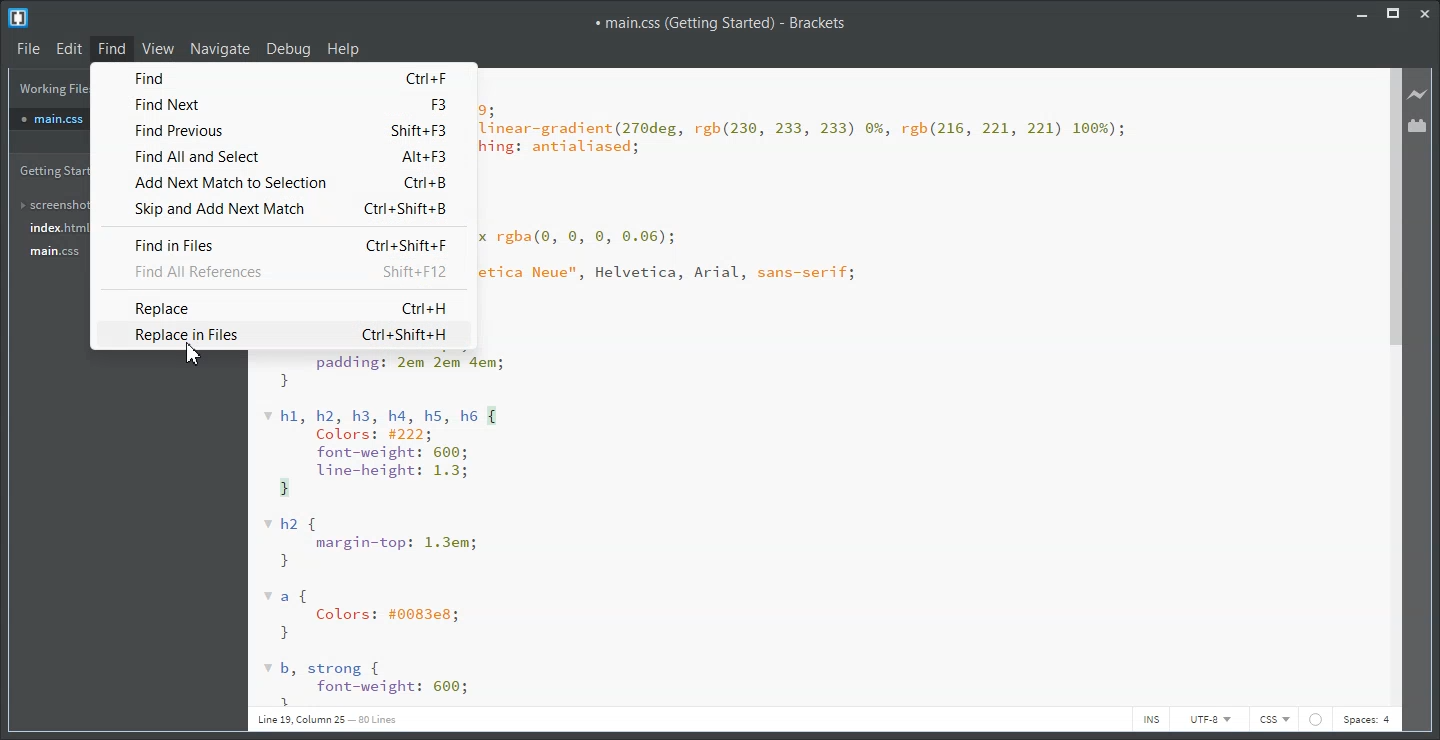 The width and height of the screenshot is (1440, 740). I want to click on Logo, so click(20, 17).